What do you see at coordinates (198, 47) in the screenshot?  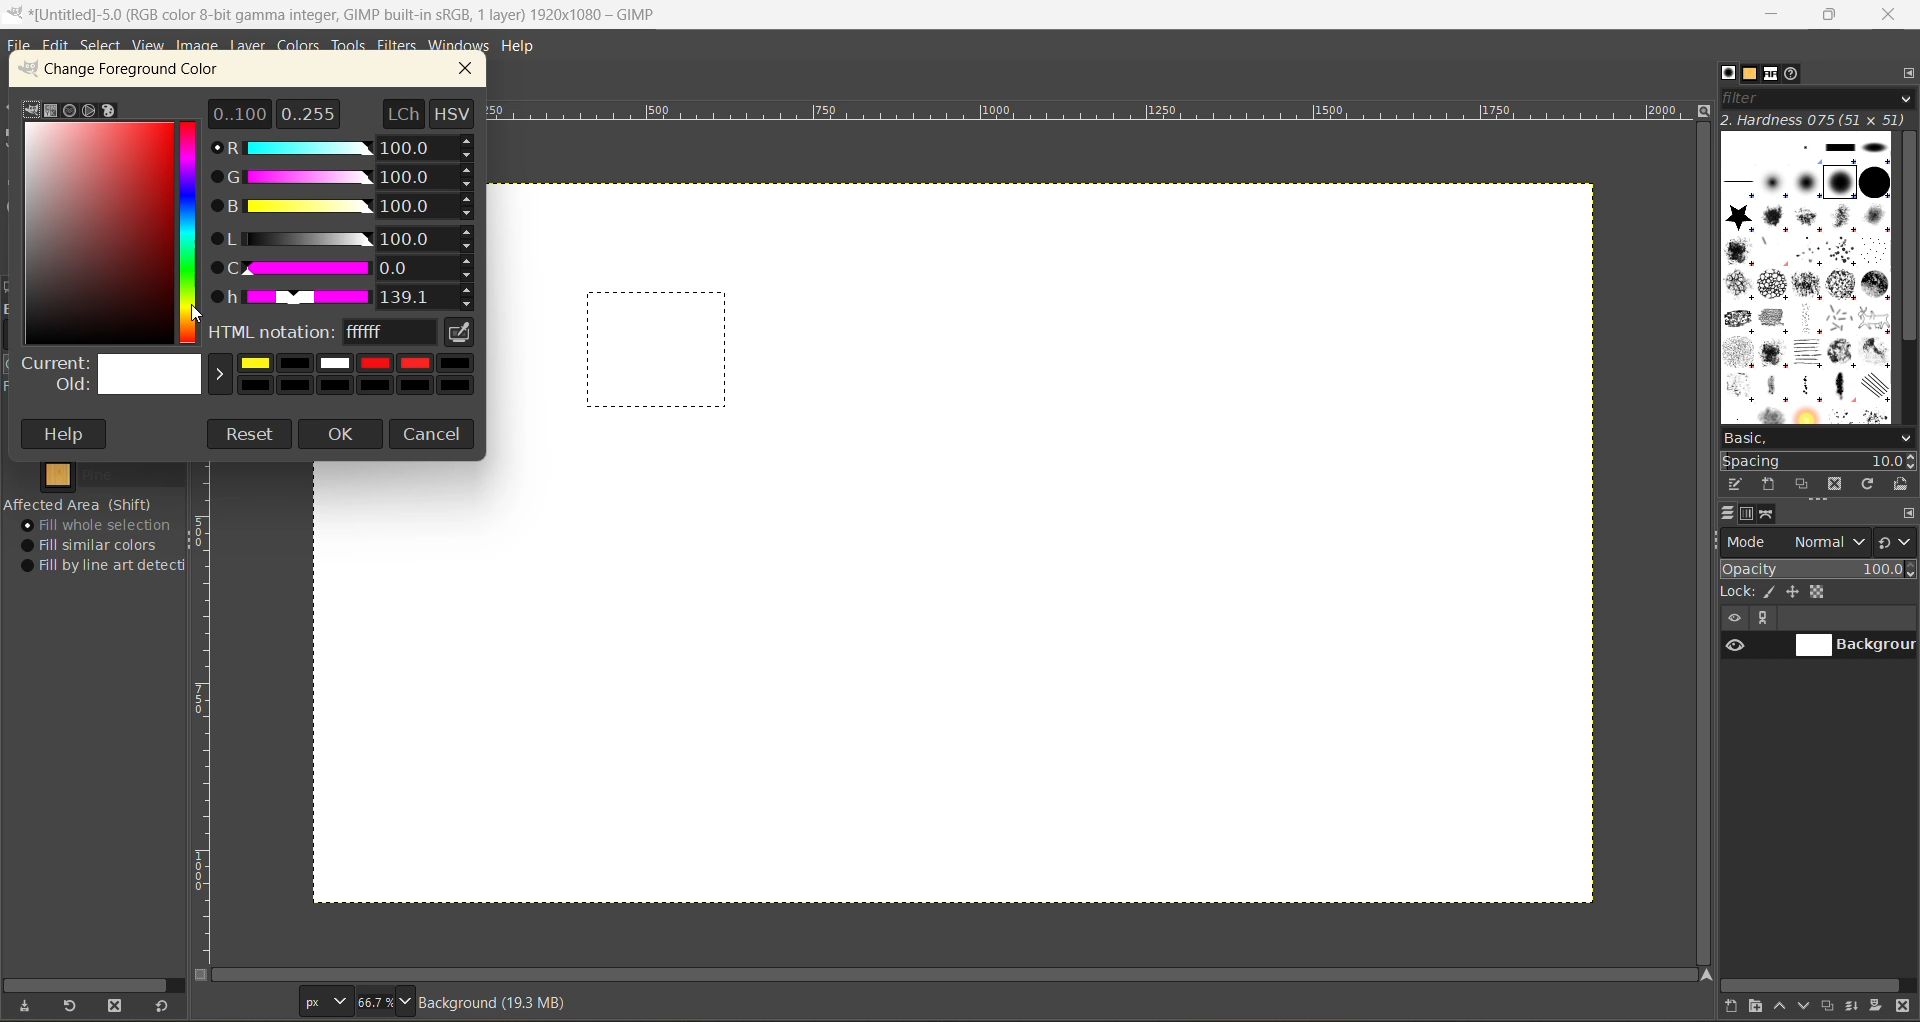 I see `image` at bounding box center [198, 47].